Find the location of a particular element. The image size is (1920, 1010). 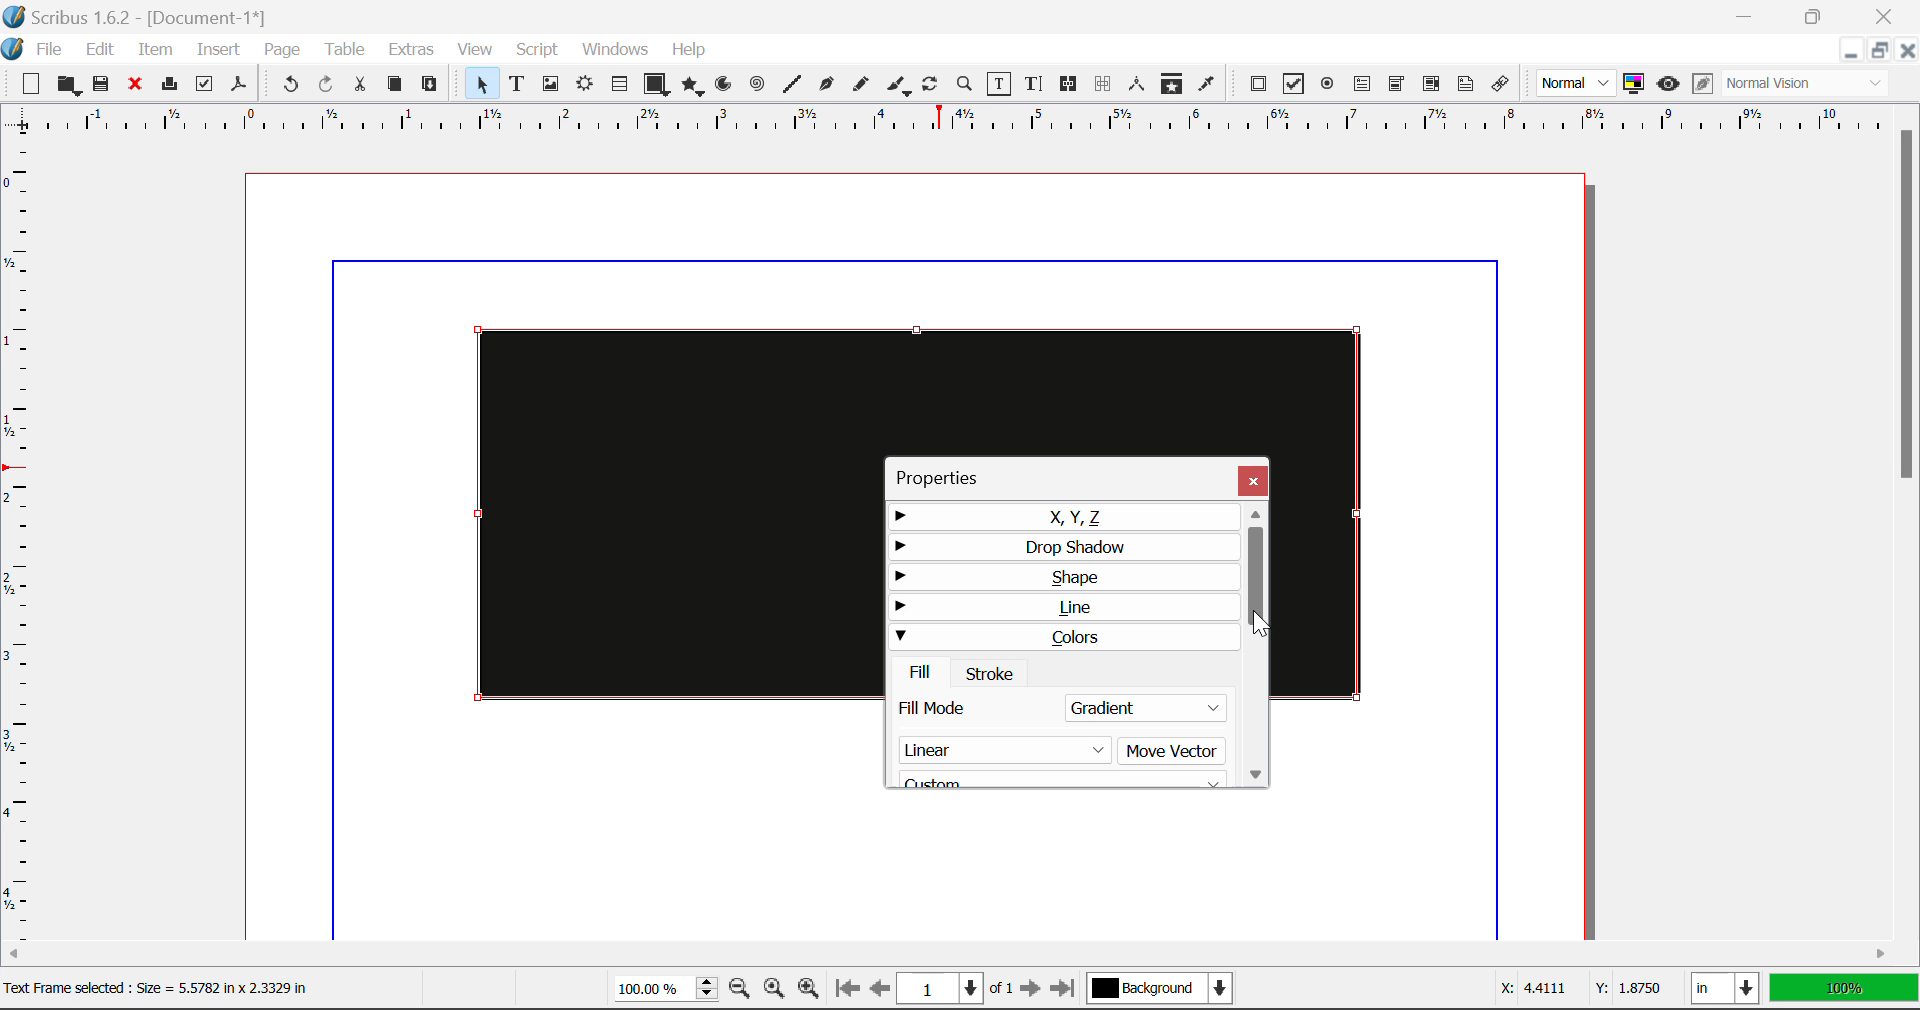

Select is located at coordinates (480, 84).